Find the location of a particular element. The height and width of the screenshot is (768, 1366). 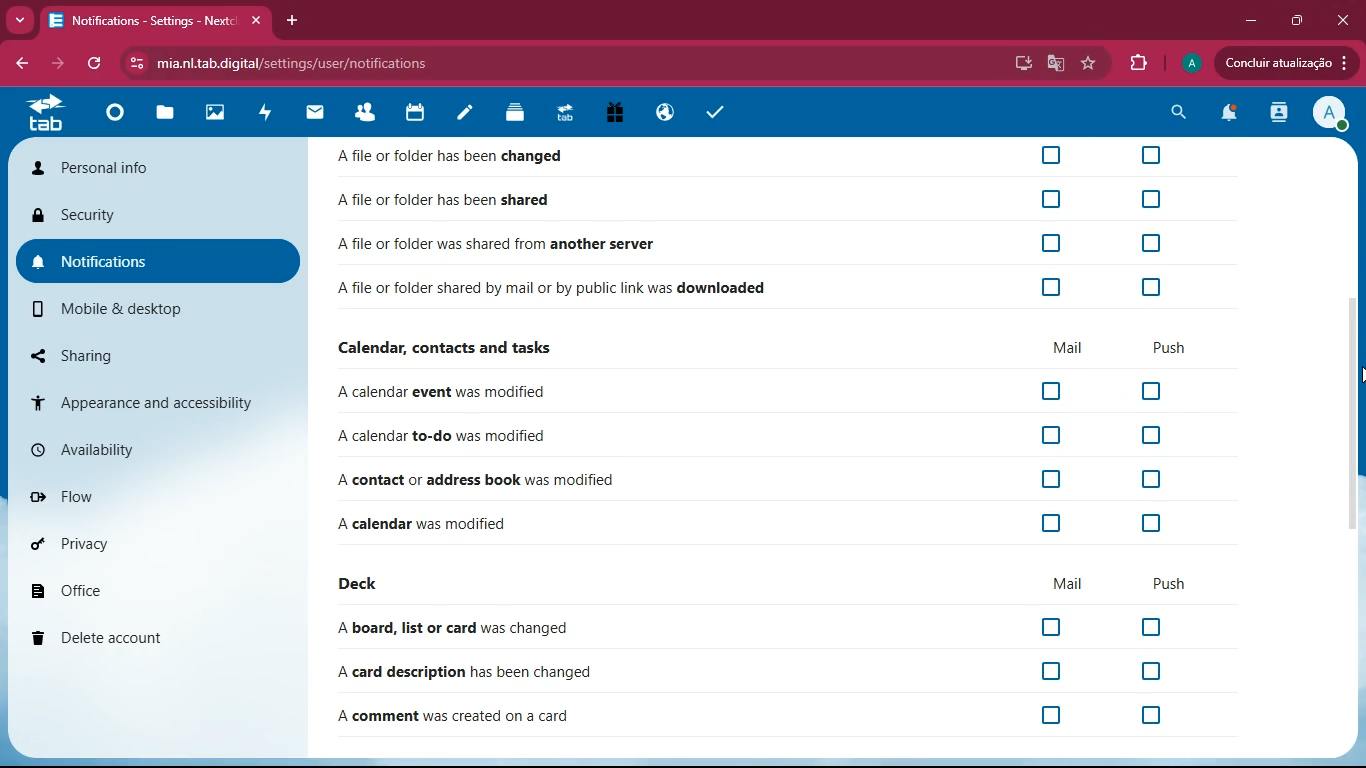

A comment was created on a card is located at coordinates (453, 718).